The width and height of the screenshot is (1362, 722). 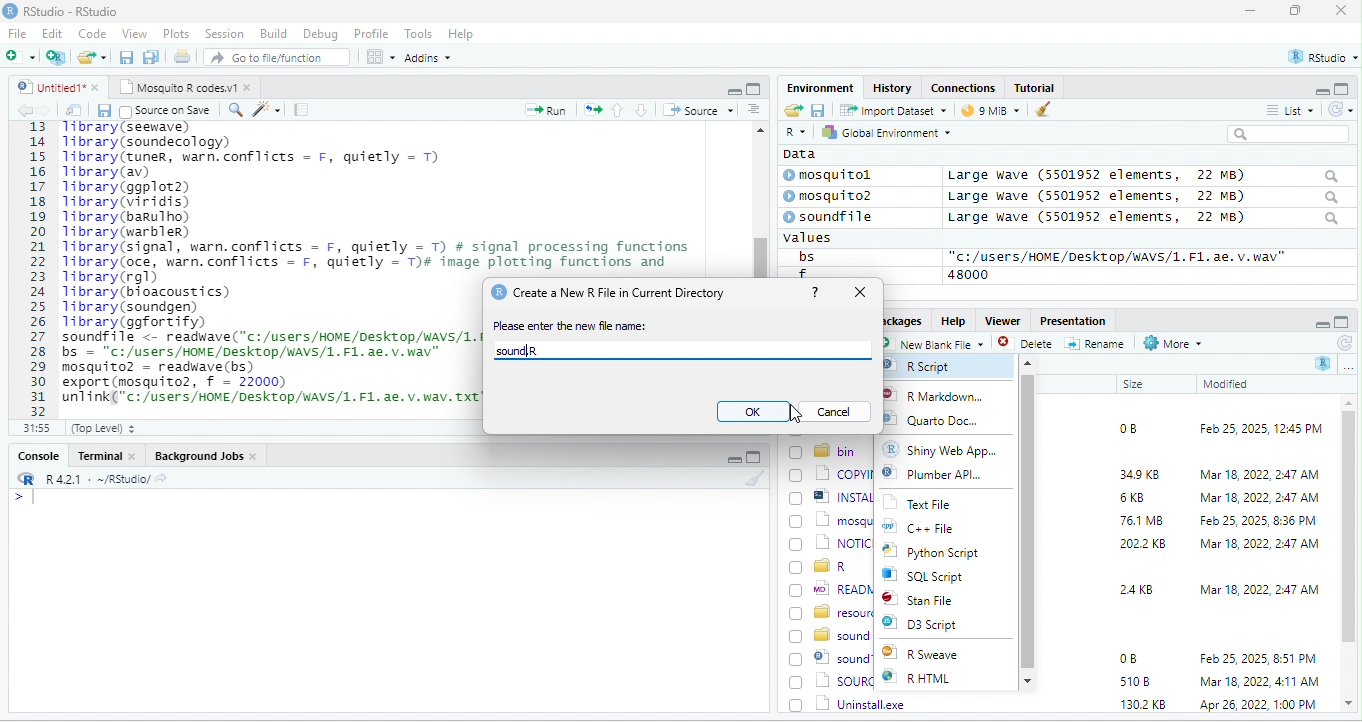 I want to click on 48000, so click(x=969, y=274).